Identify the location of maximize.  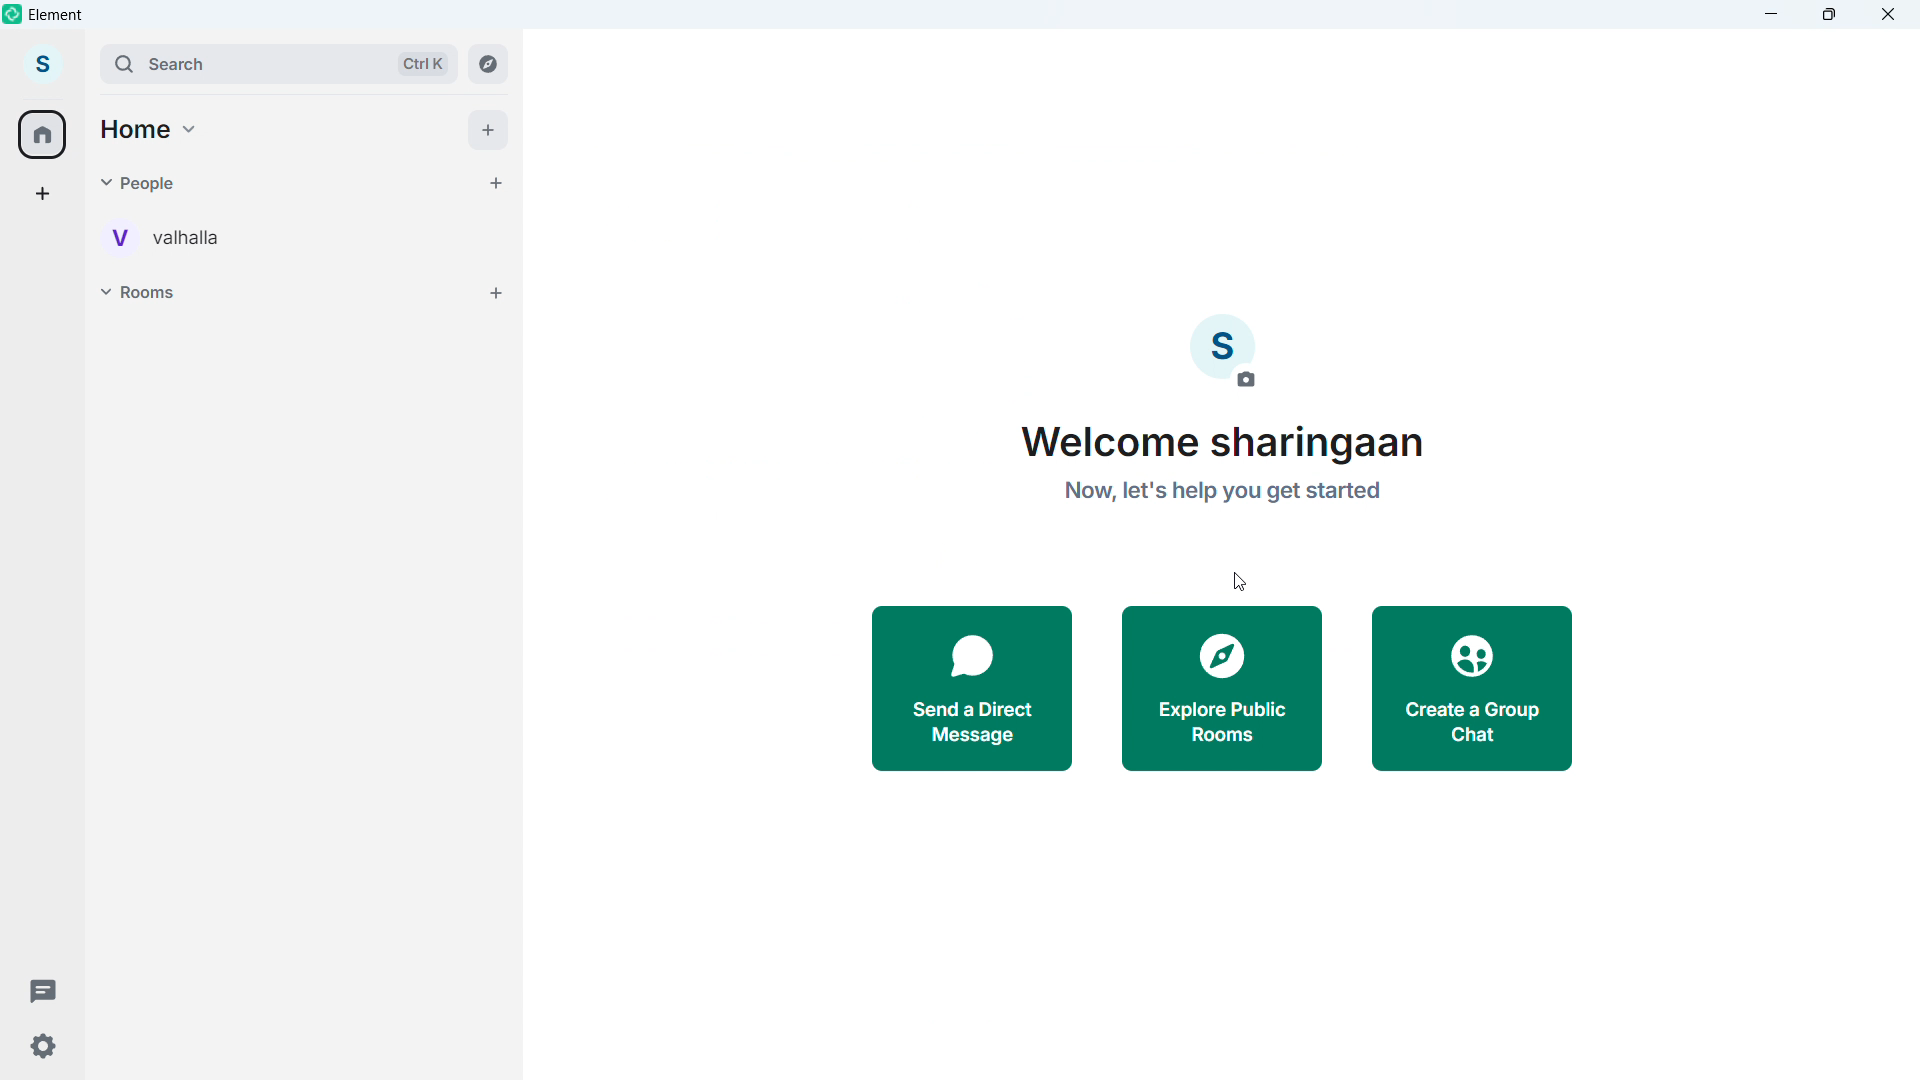
(1830, 14).